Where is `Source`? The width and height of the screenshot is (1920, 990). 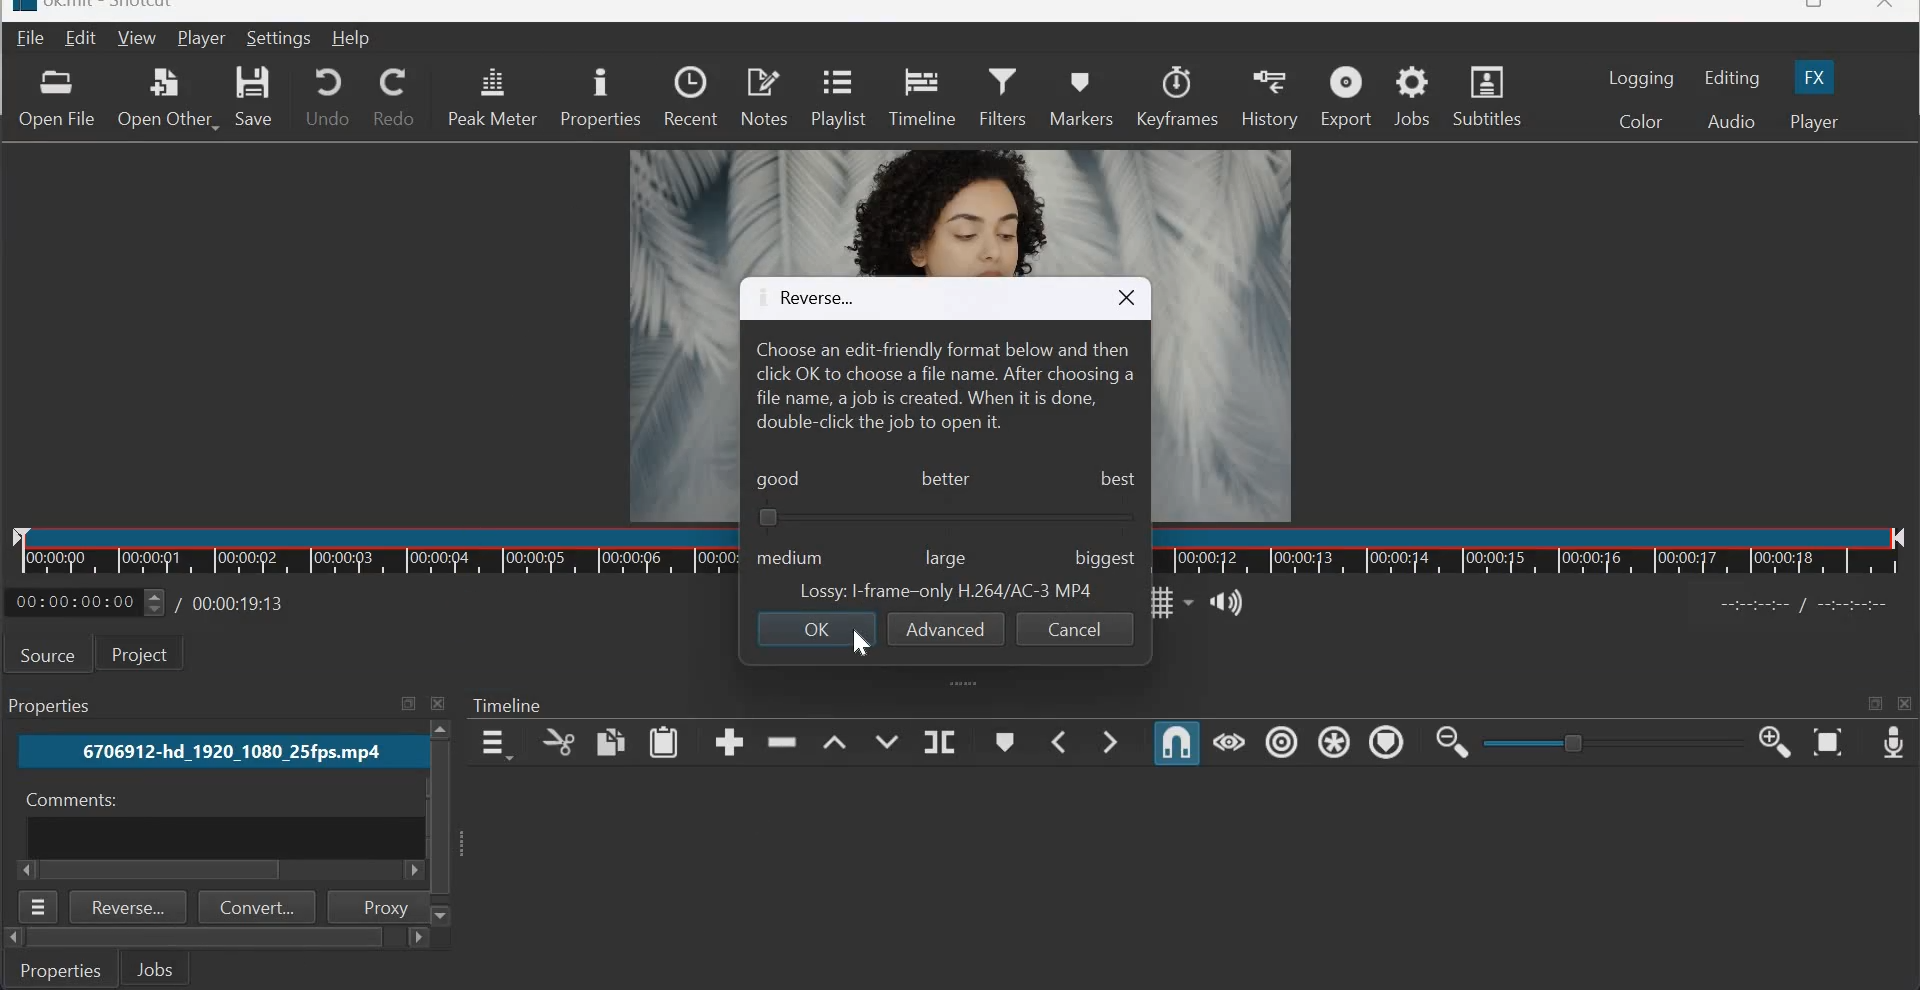 Source is located at coordinates (48, 654).